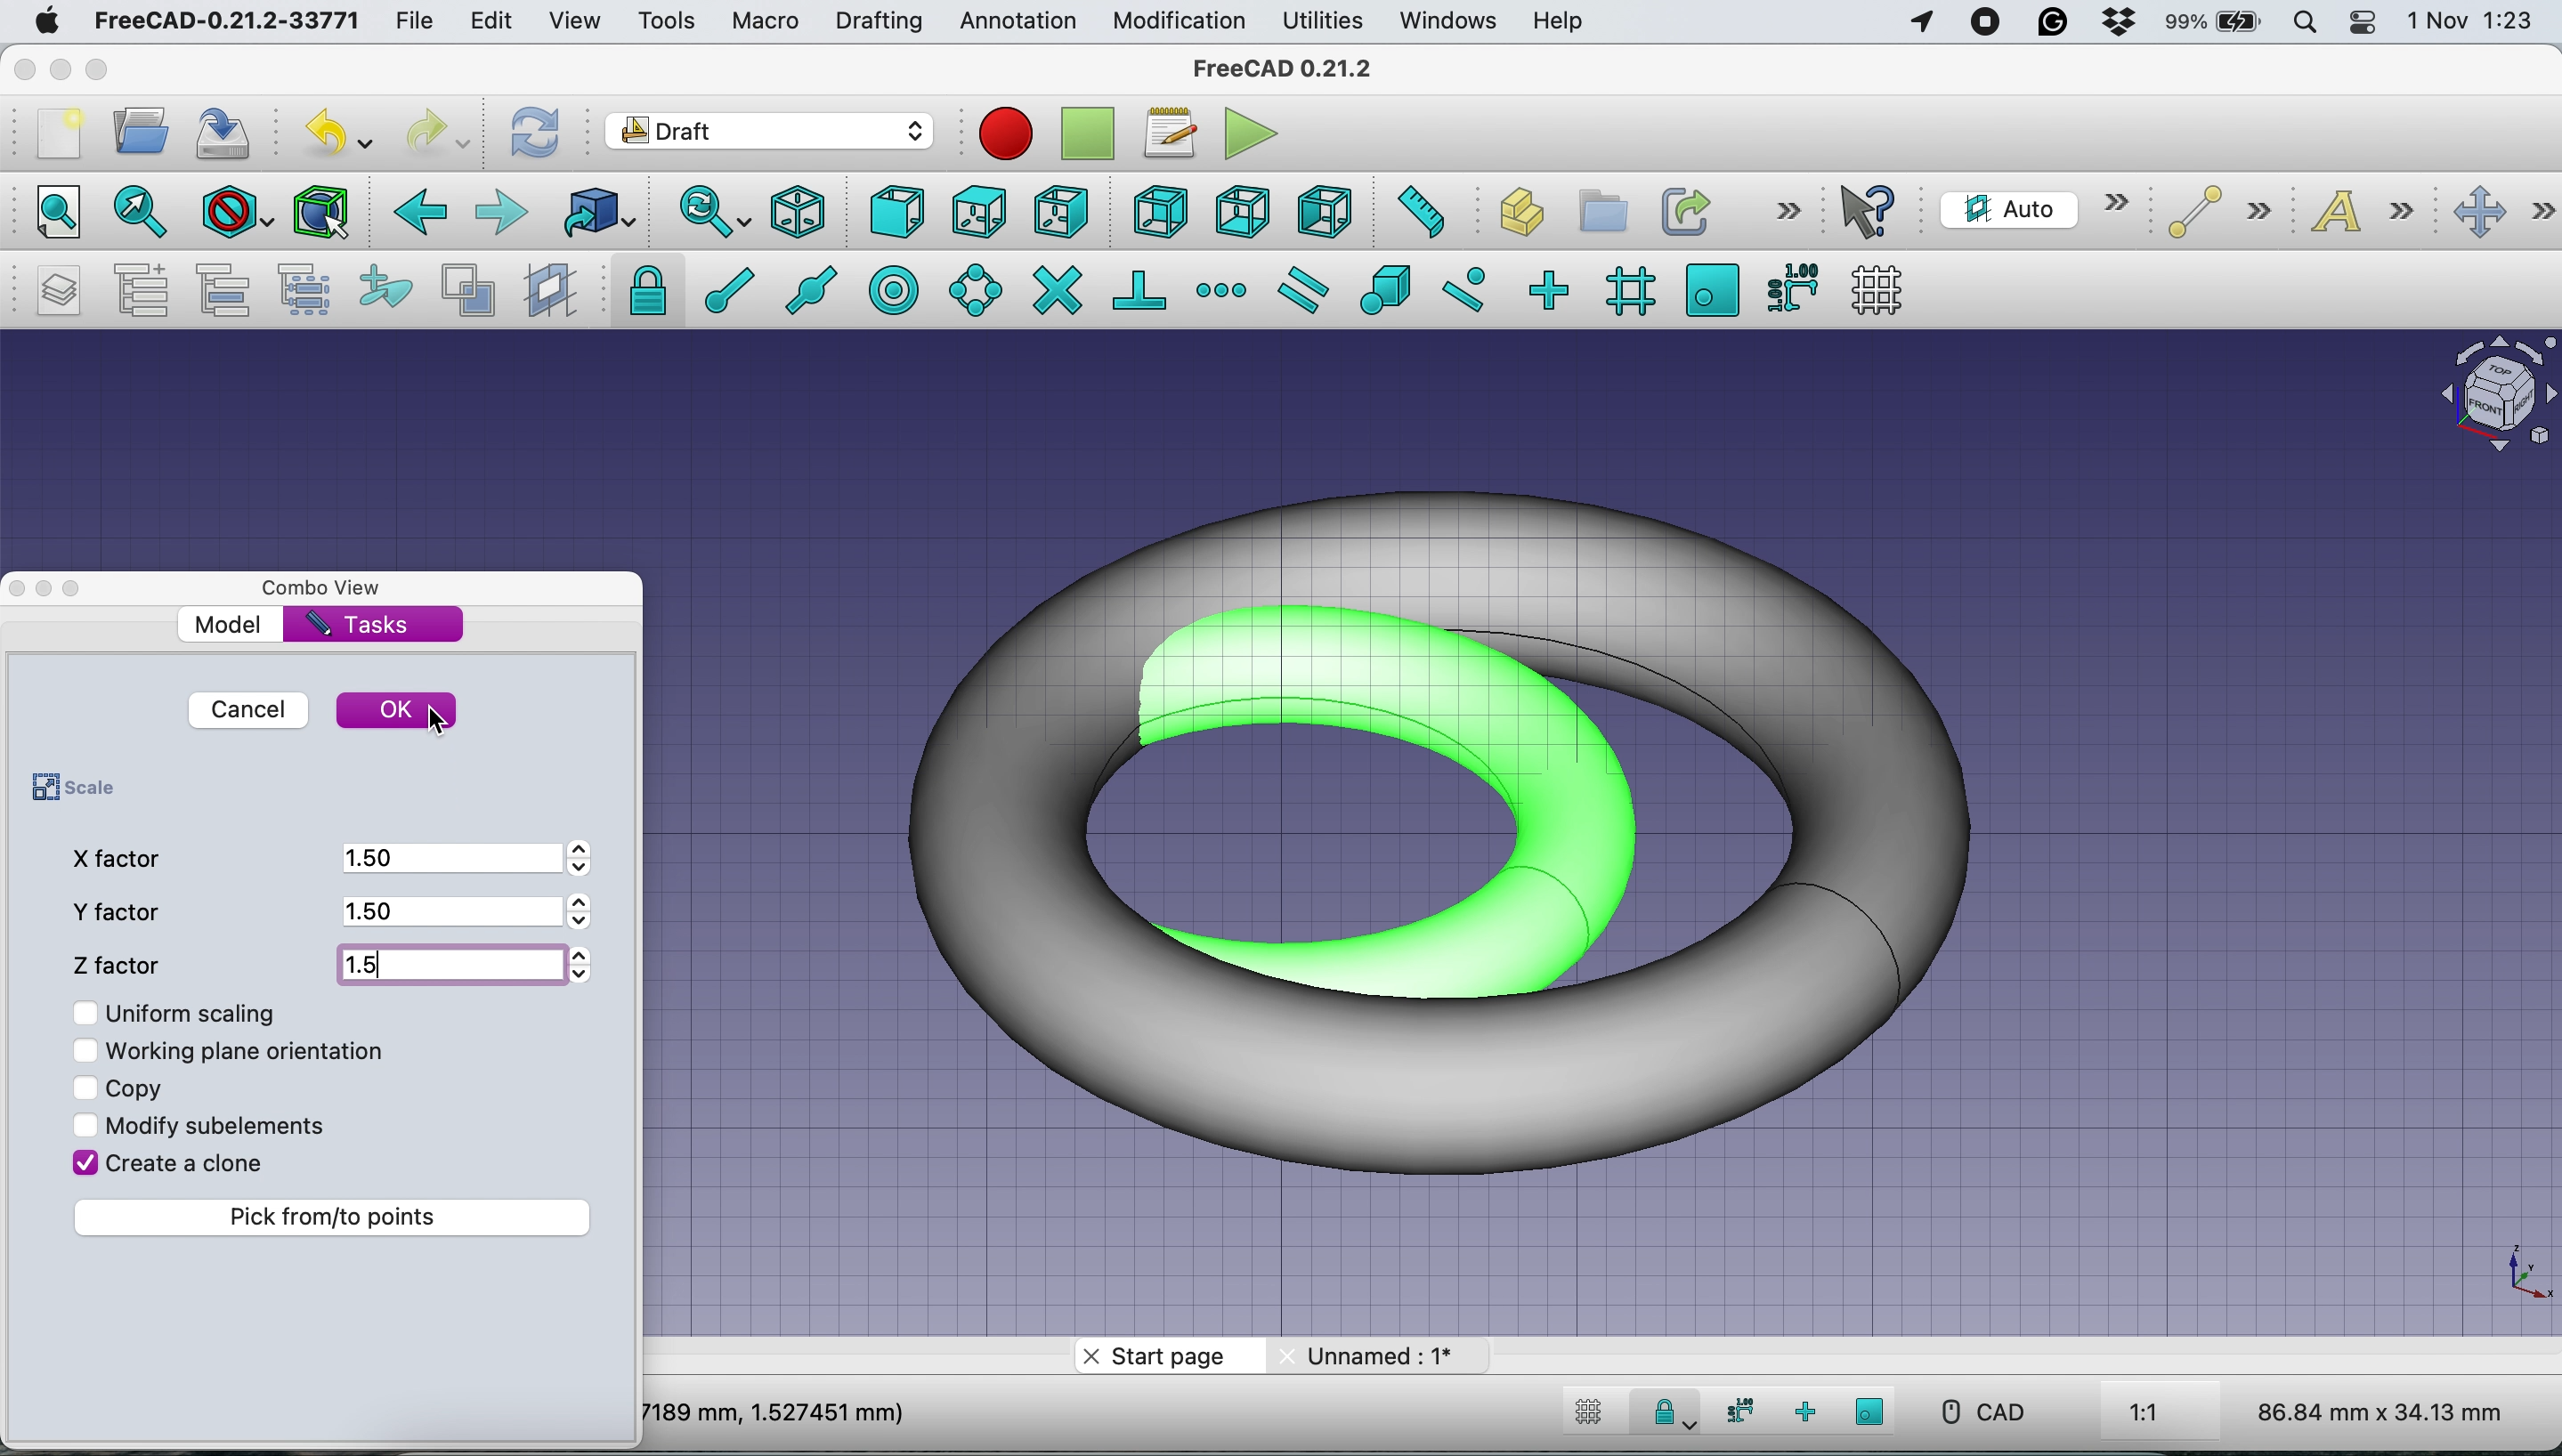  What do you see at coordinates (60, 64) in the screenshot?
I see `minimise` at bounding box center [60, 64].